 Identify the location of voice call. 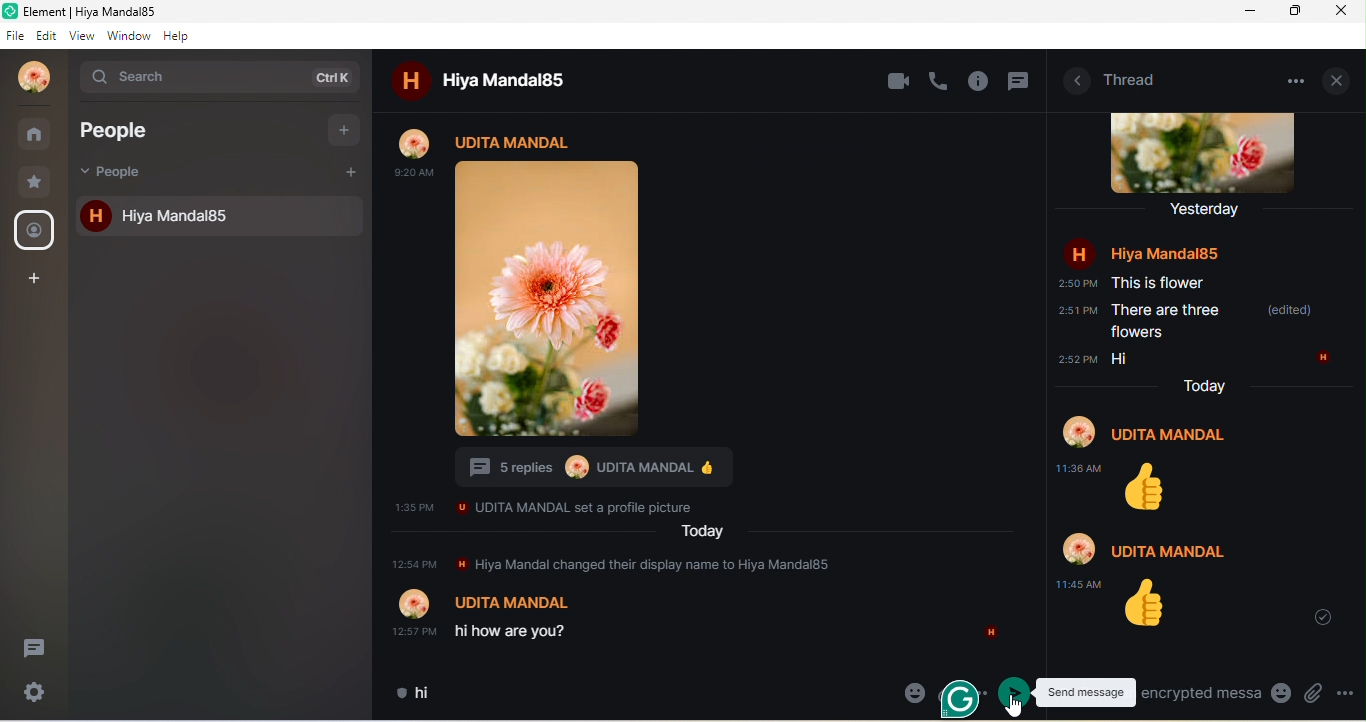
(939, 80).